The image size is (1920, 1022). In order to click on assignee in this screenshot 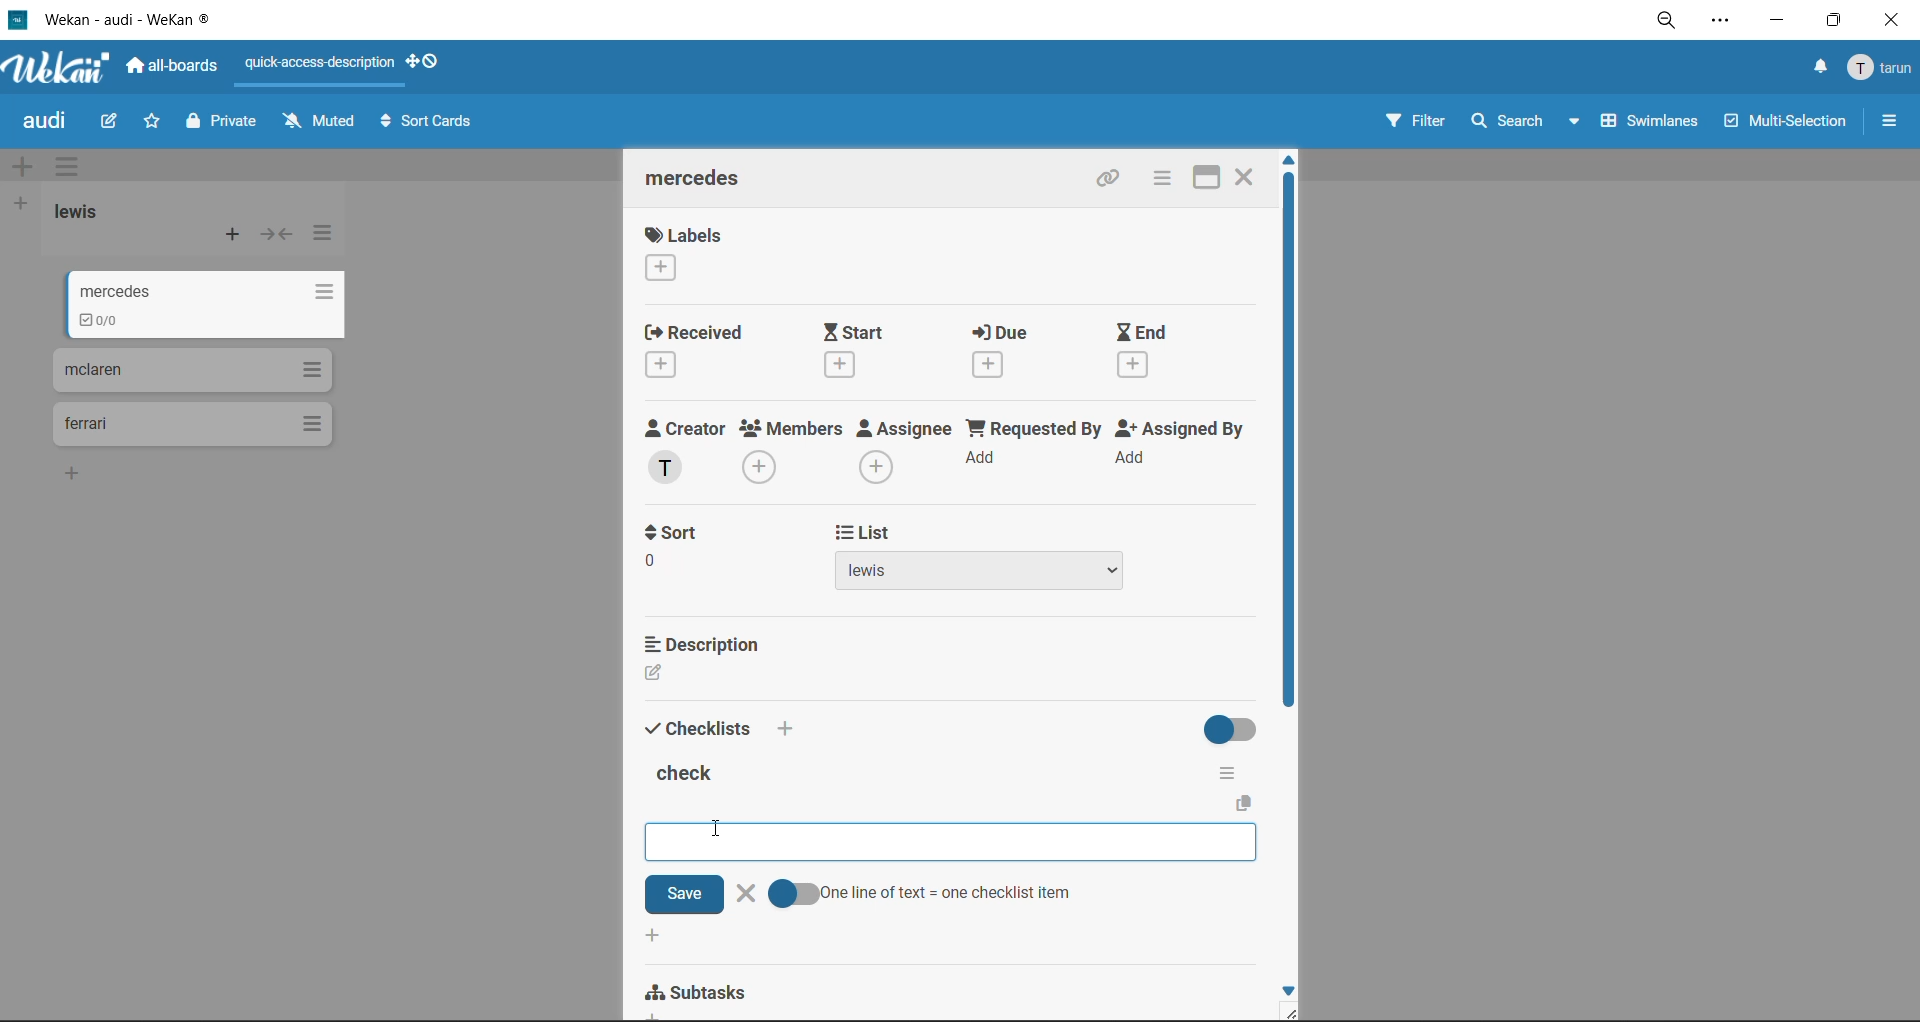, I will do `click(910, 454)`.